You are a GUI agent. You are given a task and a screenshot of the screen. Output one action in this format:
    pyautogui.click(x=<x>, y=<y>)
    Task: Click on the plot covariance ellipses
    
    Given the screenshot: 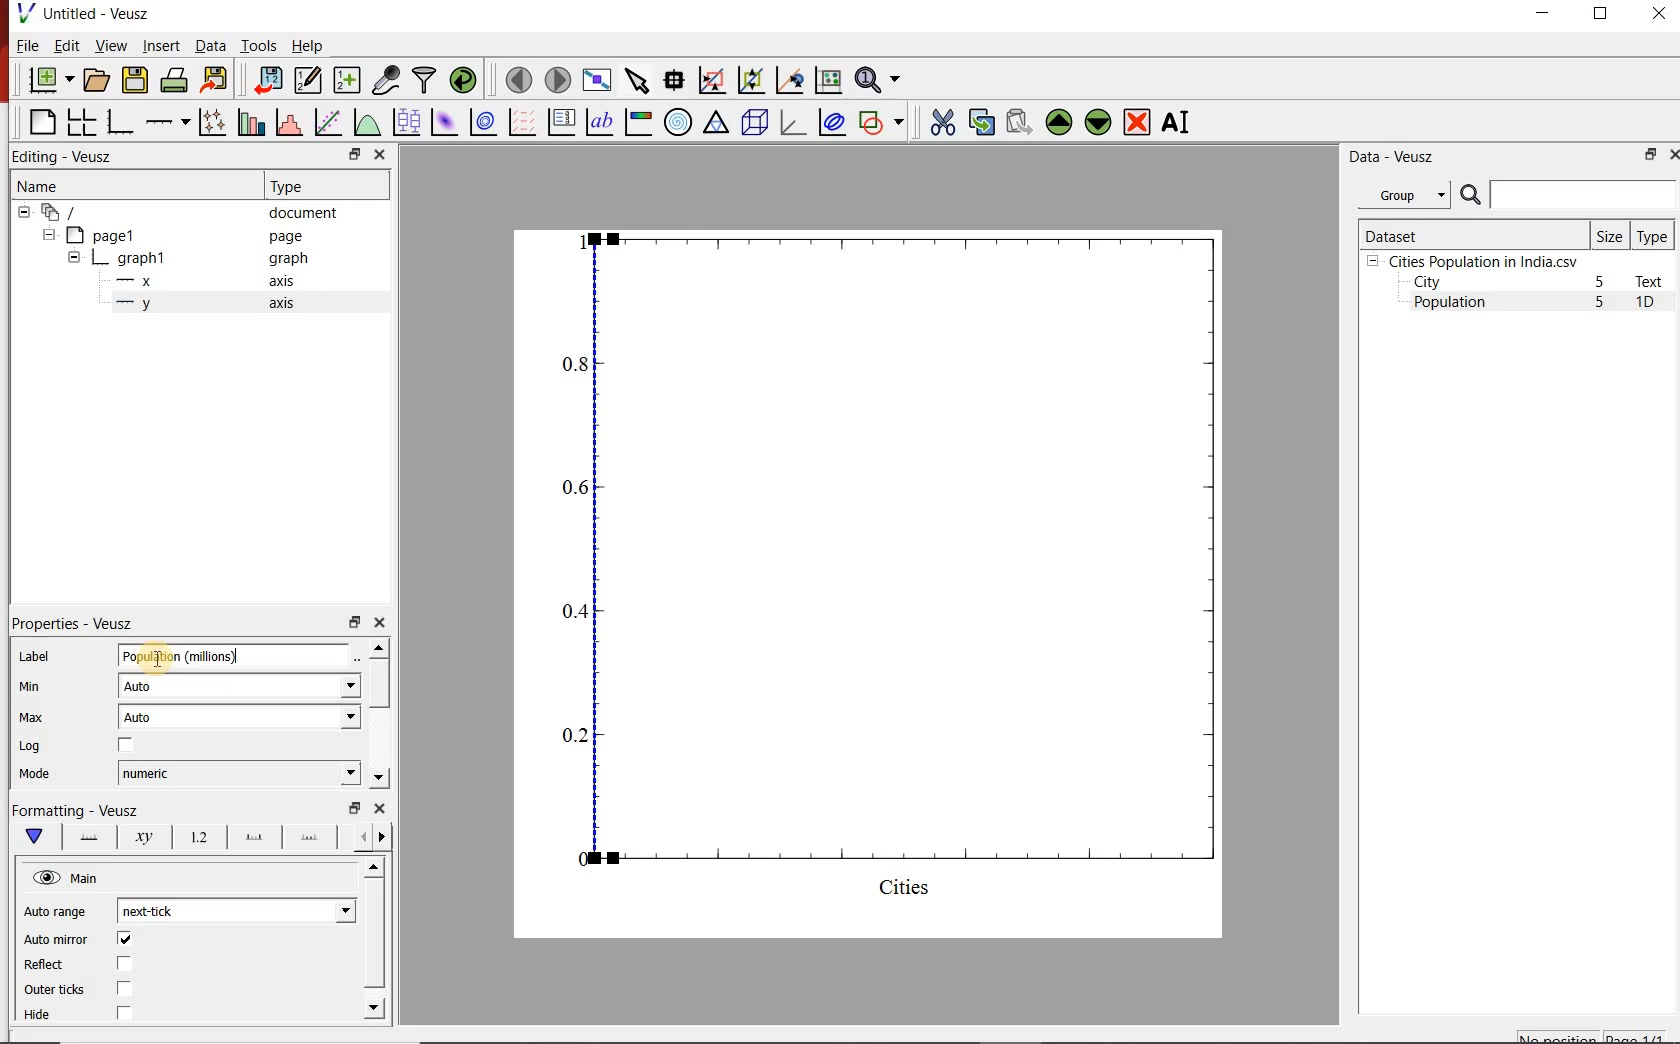 What is the action you would take?
    pyautogui.click(x=832, y=123)
    